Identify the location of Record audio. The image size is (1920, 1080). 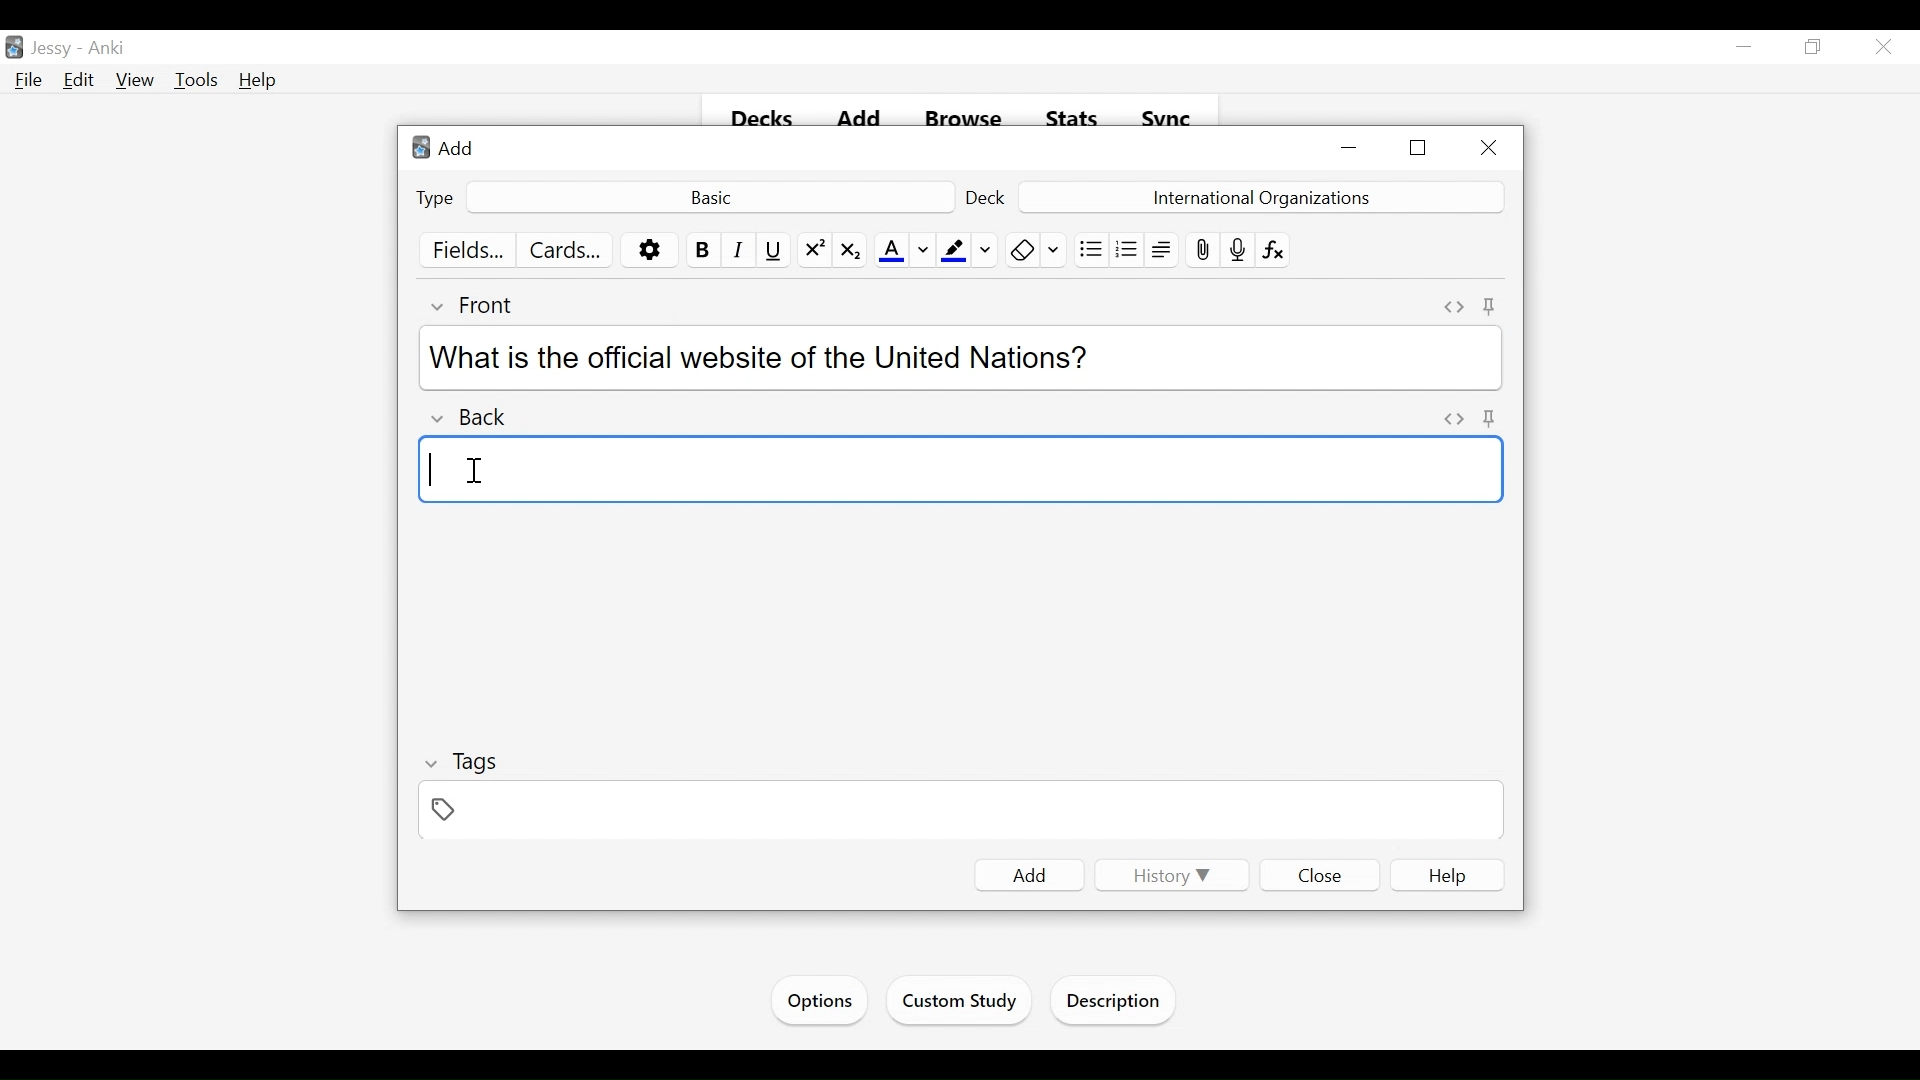
(1237, 250).